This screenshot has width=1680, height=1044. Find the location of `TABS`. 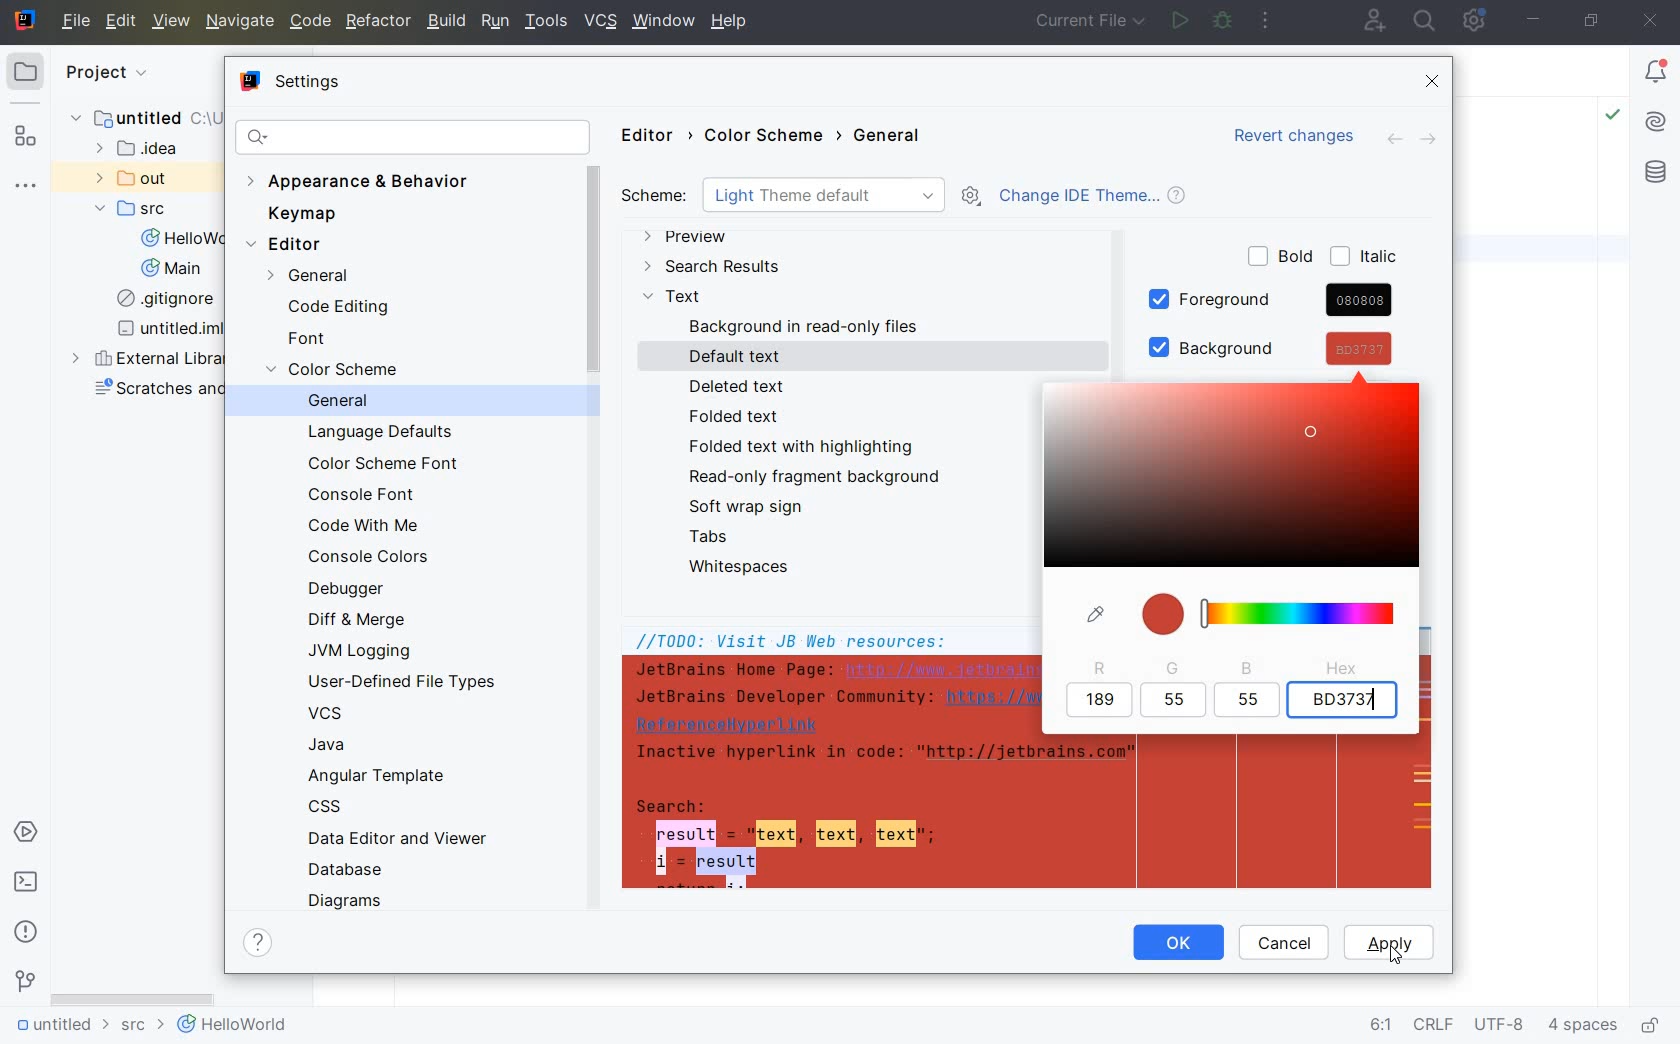

TABS is located at coordinates (712, 536).